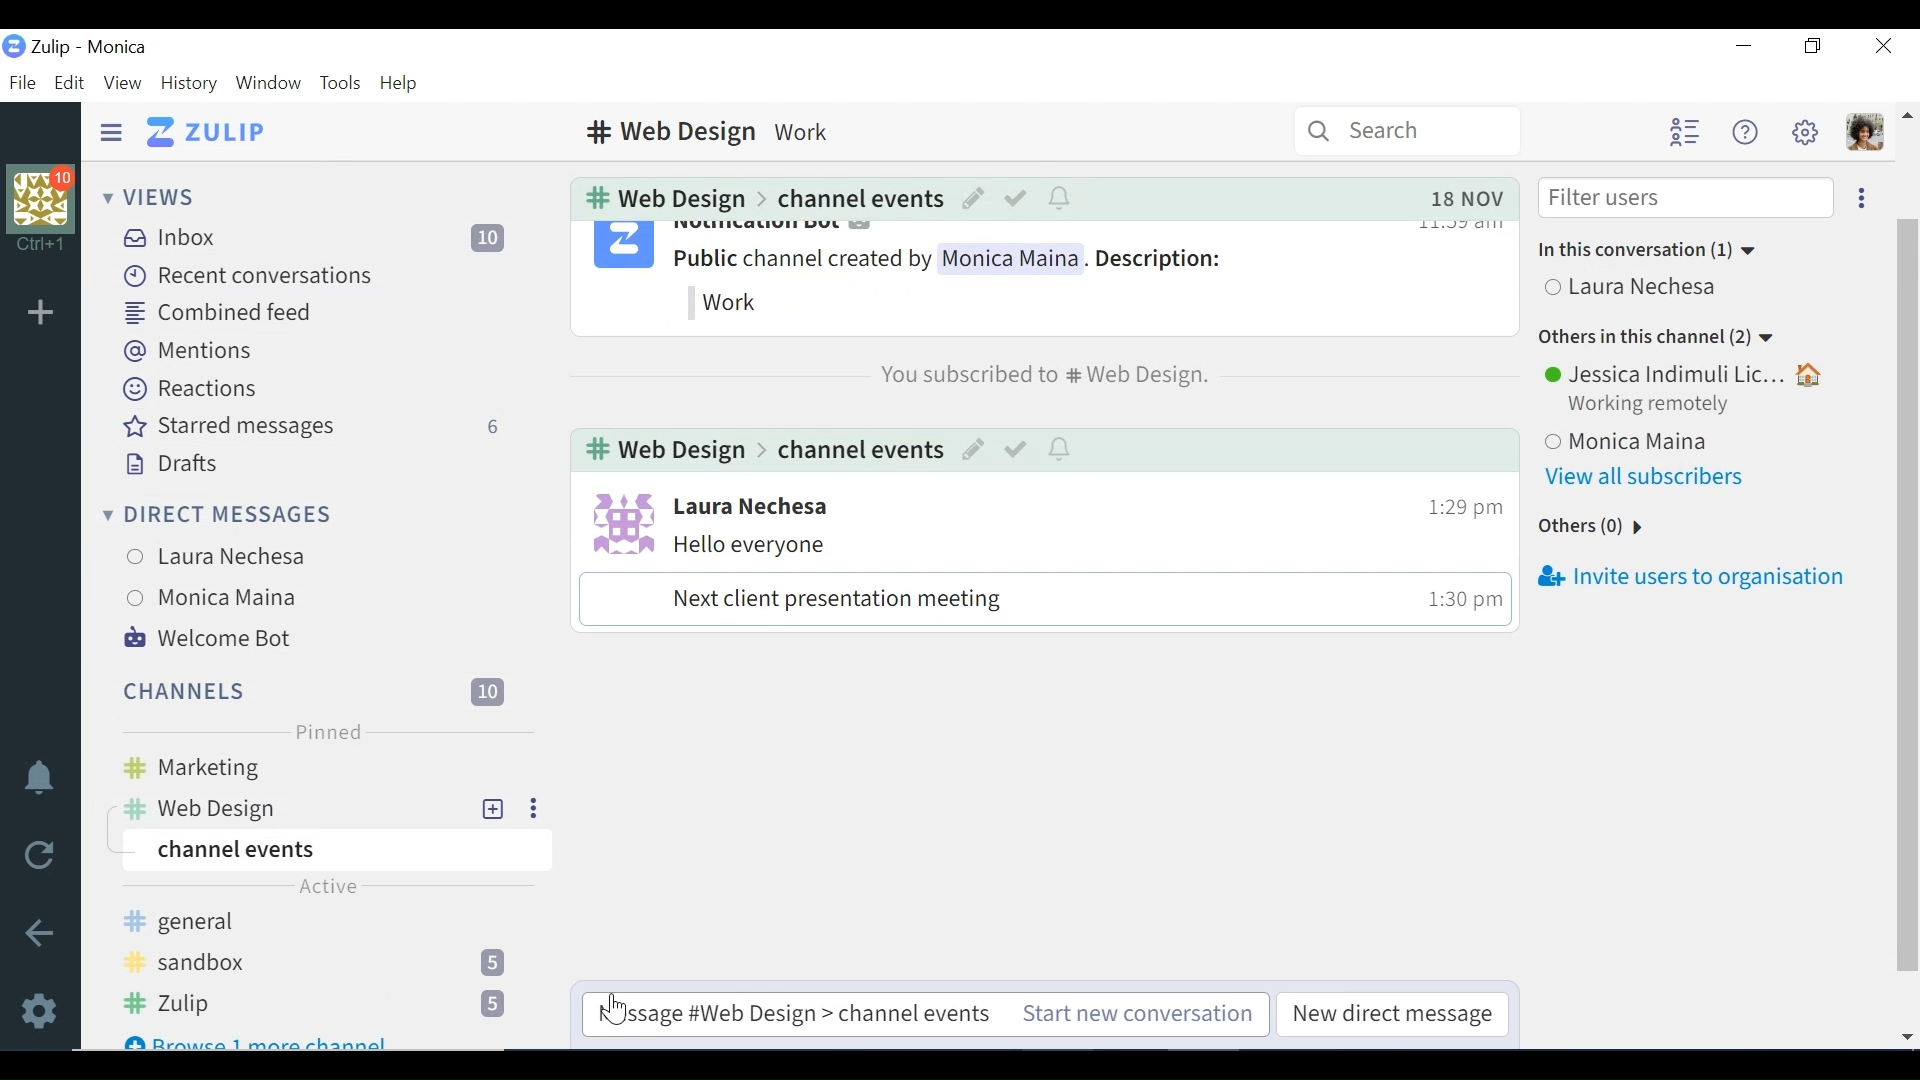 The width and height of the screenshot is (1920, 1080). What do you see at coordinates (1684, 199) in the screenshot?
I see `Filter users input` at bounding box center [1684, 199].